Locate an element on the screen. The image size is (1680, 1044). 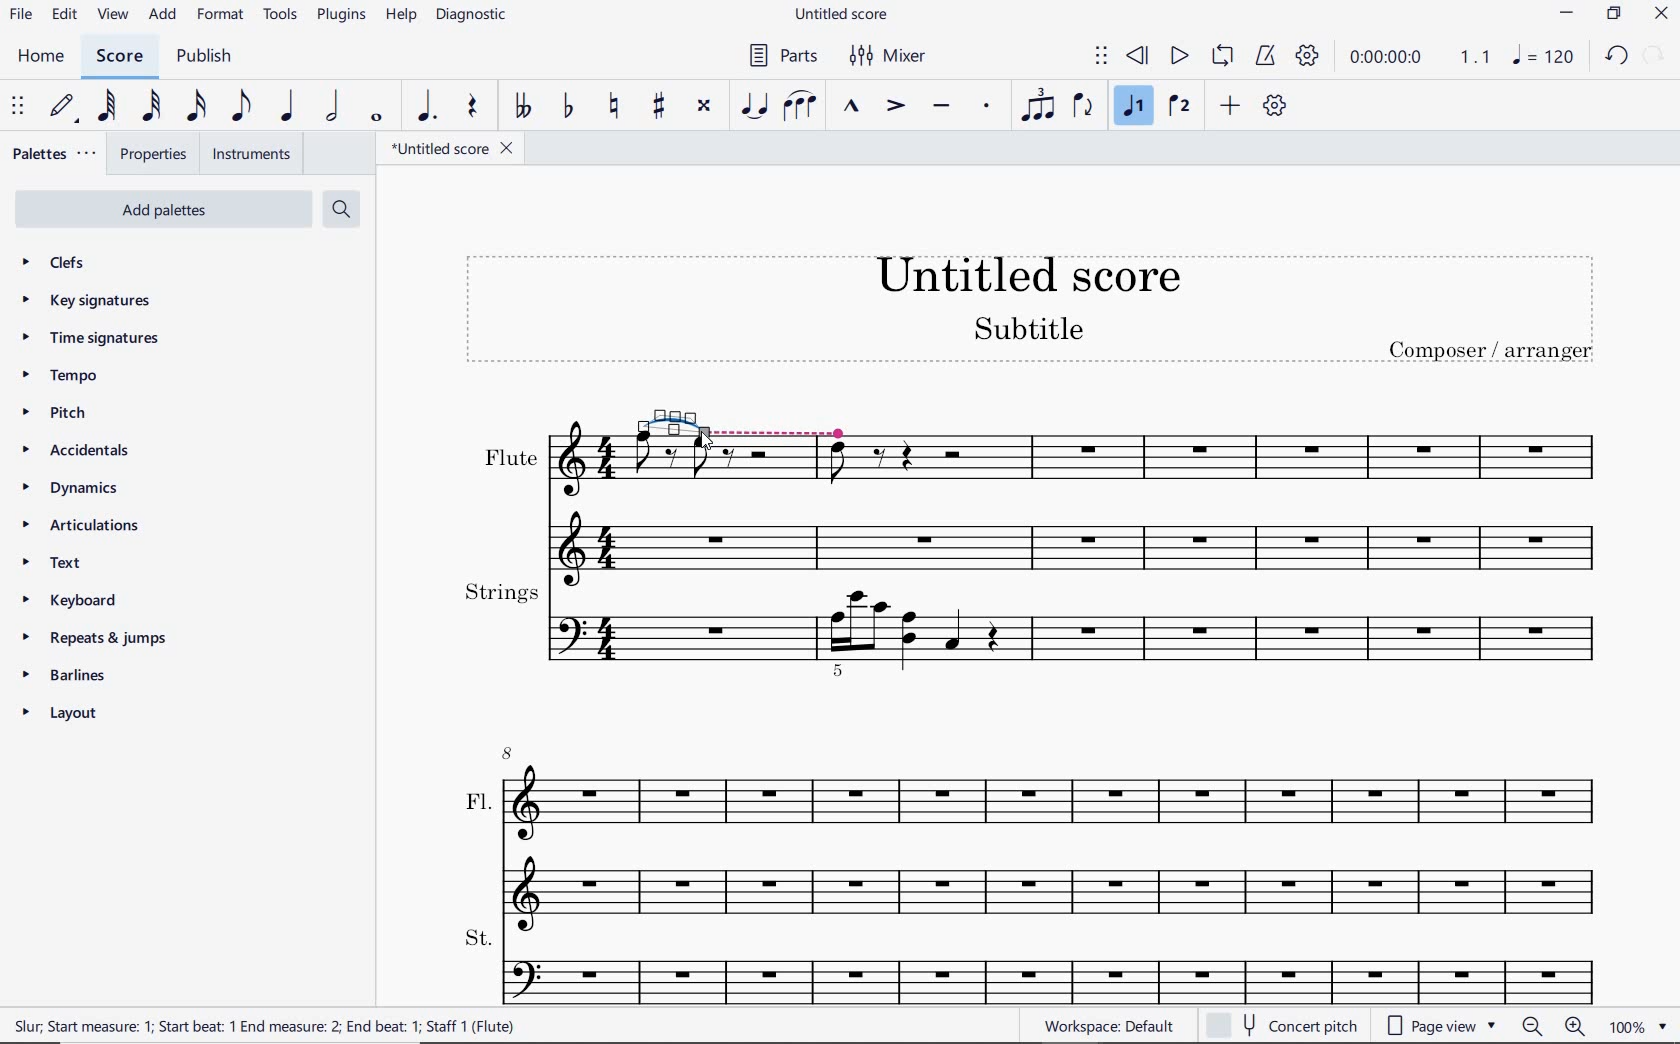
DEFAULT (STEP TIME) is located at coordinates (66, 106).